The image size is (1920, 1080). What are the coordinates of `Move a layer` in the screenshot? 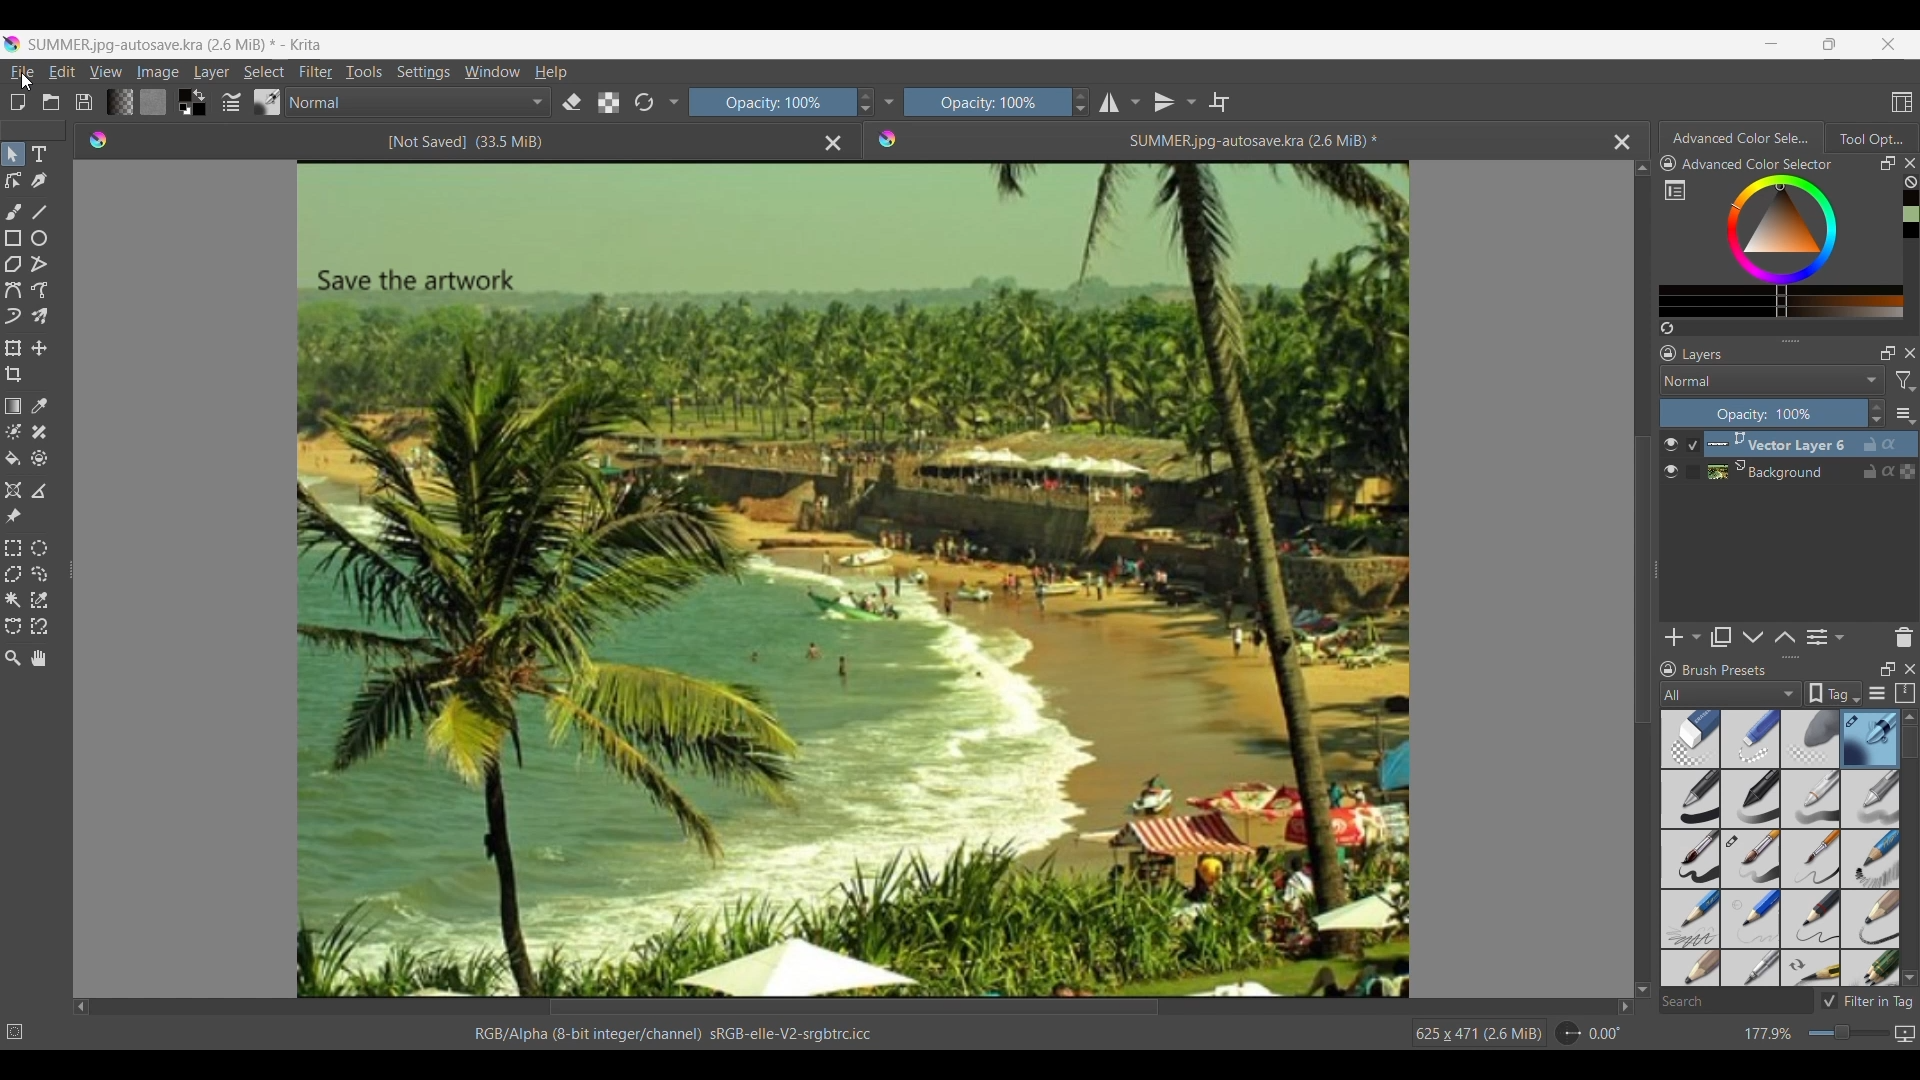 It's located at (38, 348).